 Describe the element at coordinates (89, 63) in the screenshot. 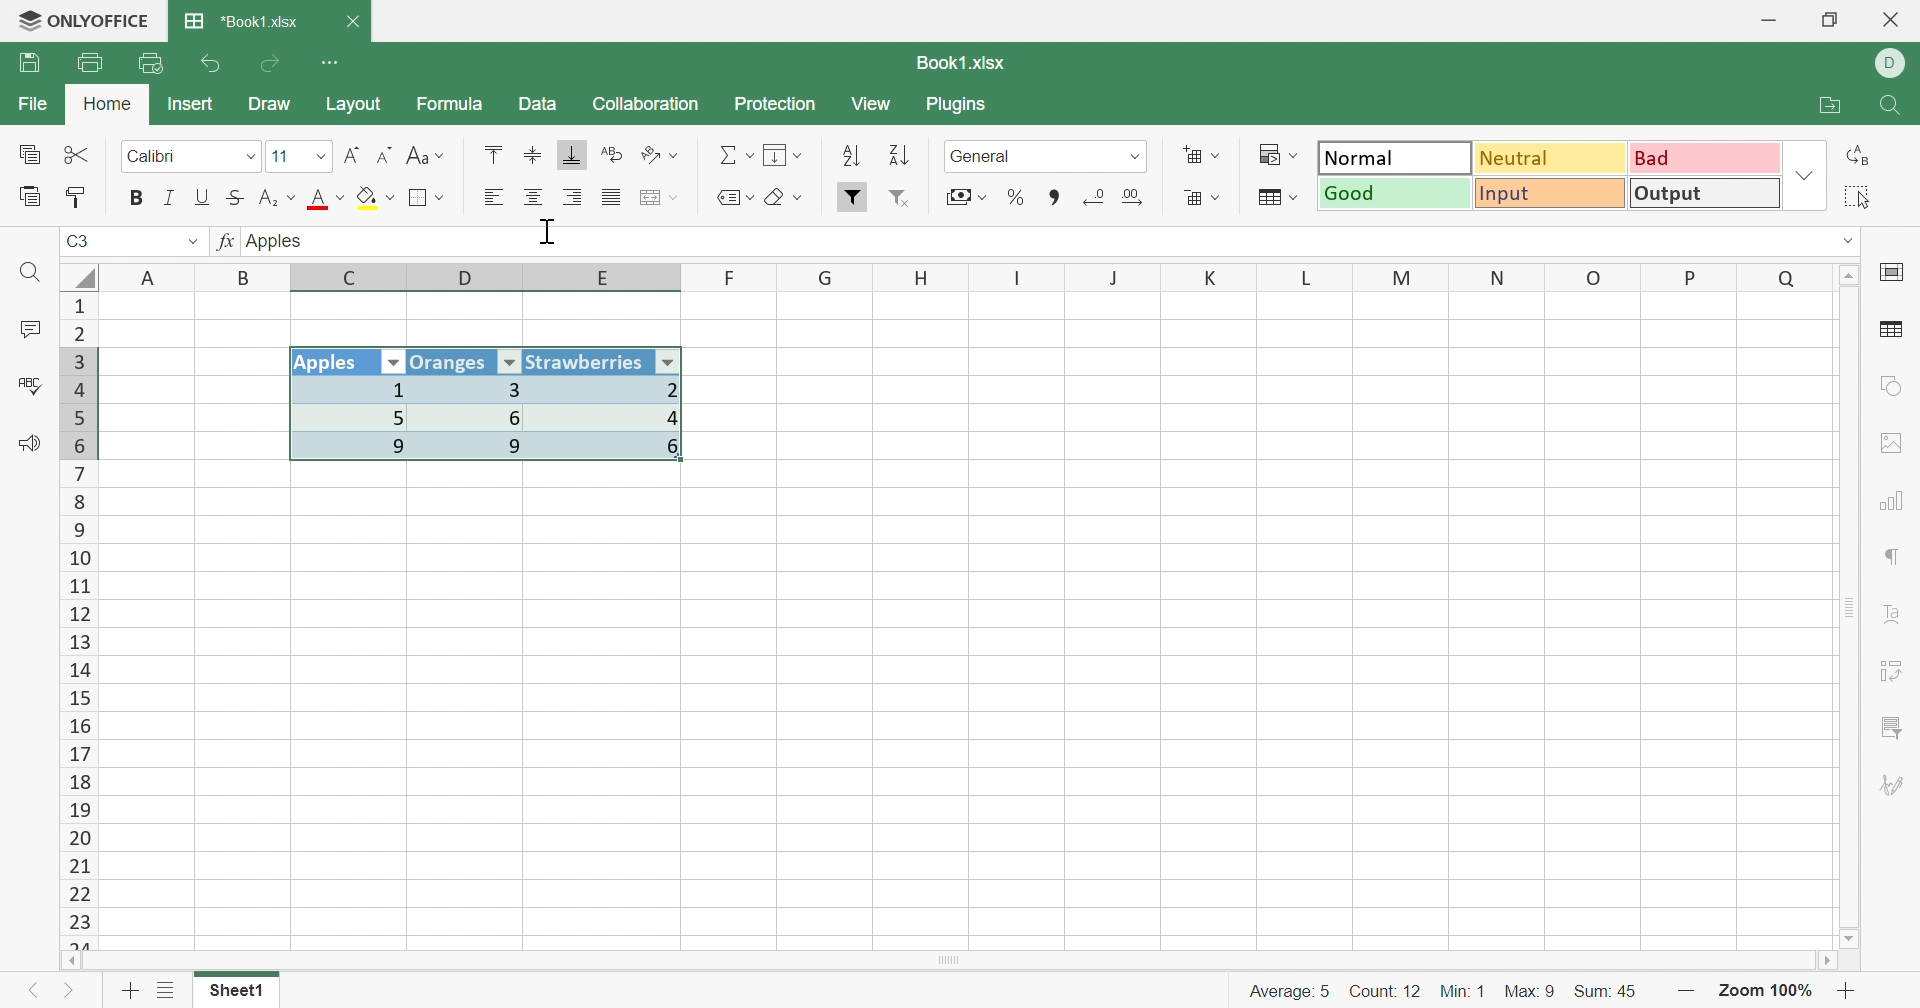

I see `Print` at that location.